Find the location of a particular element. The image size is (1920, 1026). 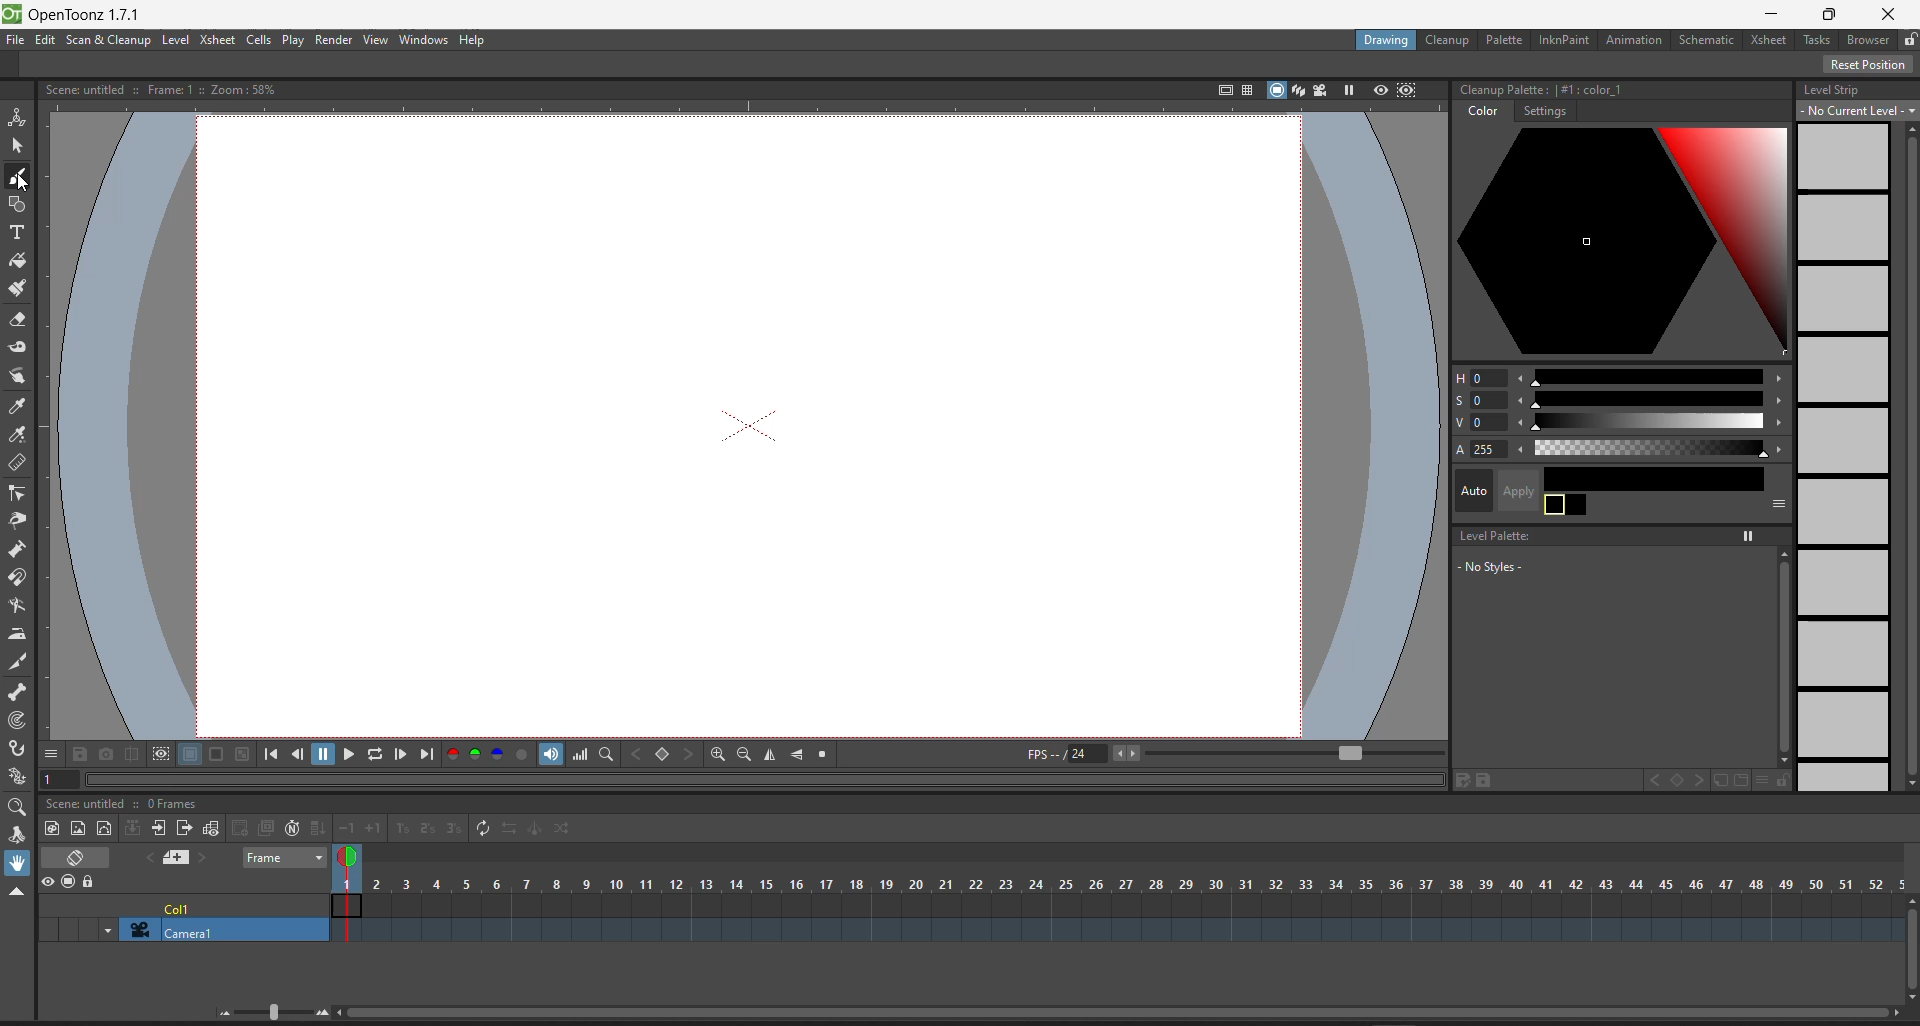

palette is located at coordinates (1503, 40).